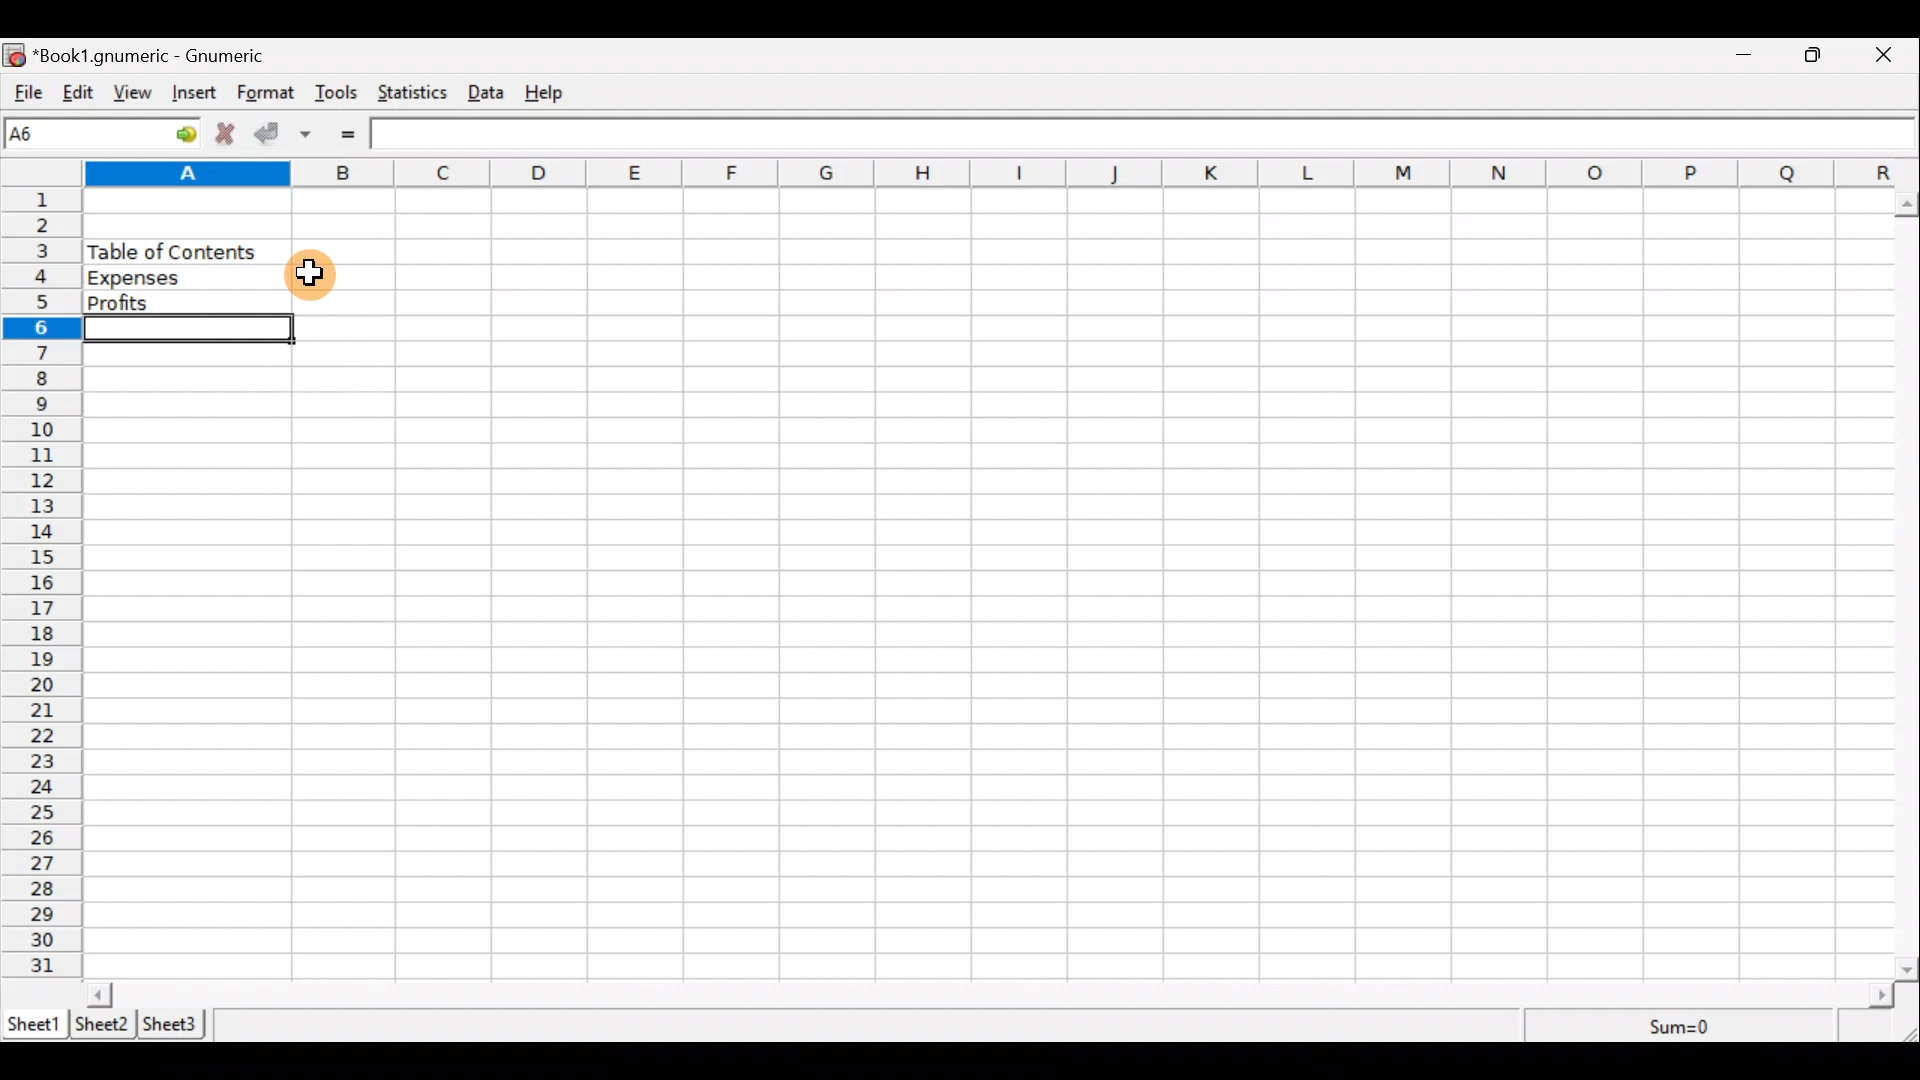 This screenshot has width=1920, height=1080. Describe the element at coordinates (229, 136) in the screenshot. I see `Cancel change` at that location.